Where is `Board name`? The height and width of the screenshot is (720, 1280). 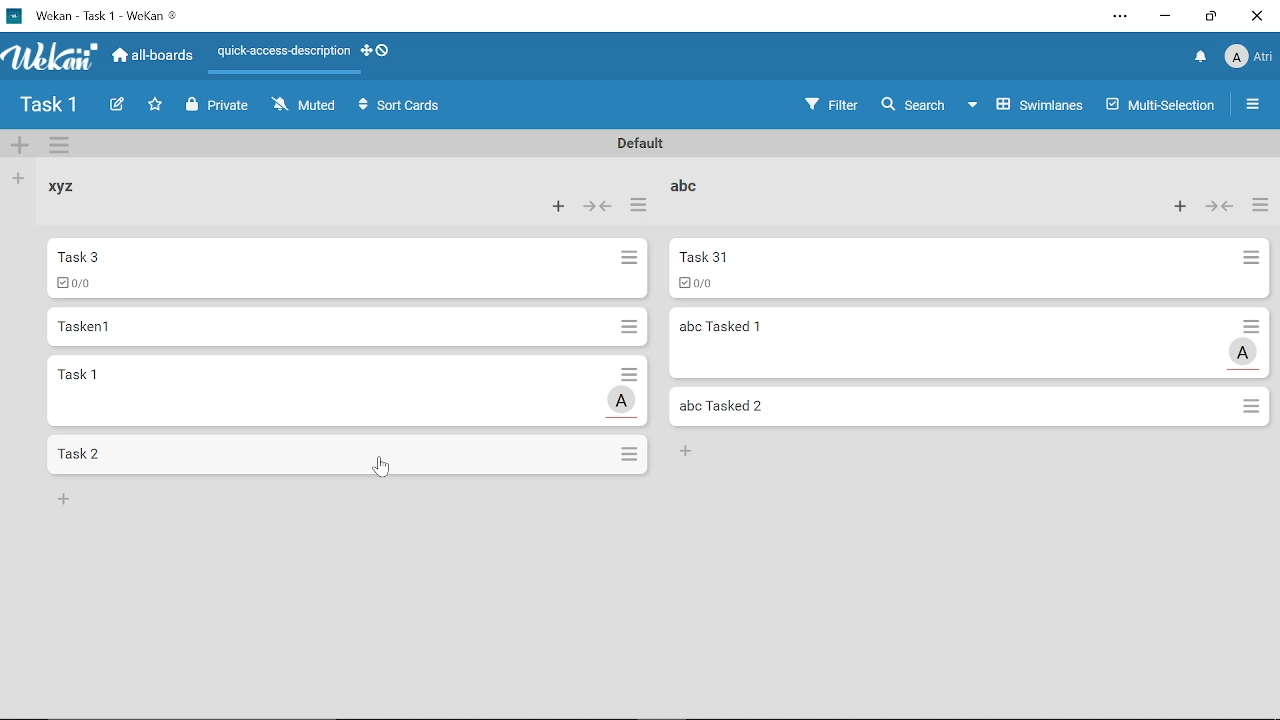 Board name is located at coordinates (48, 105).